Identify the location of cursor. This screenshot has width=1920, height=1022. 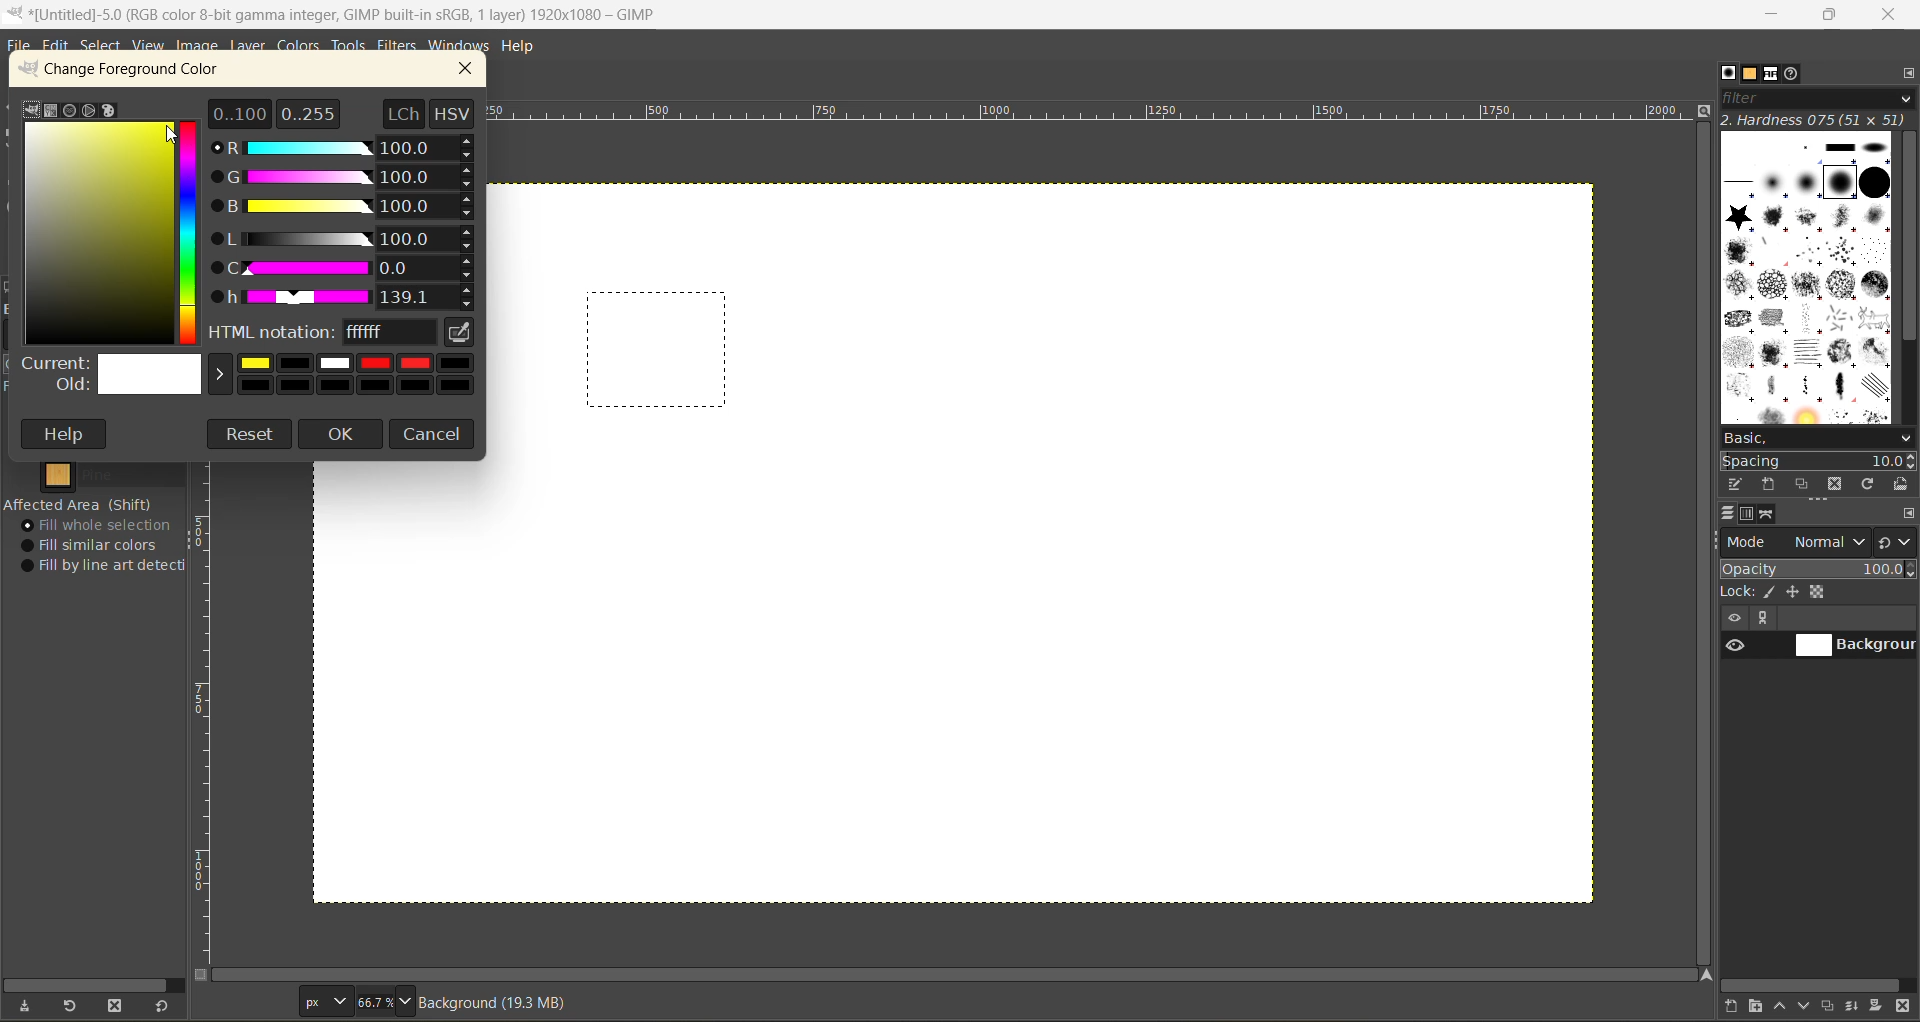
(168, 137).